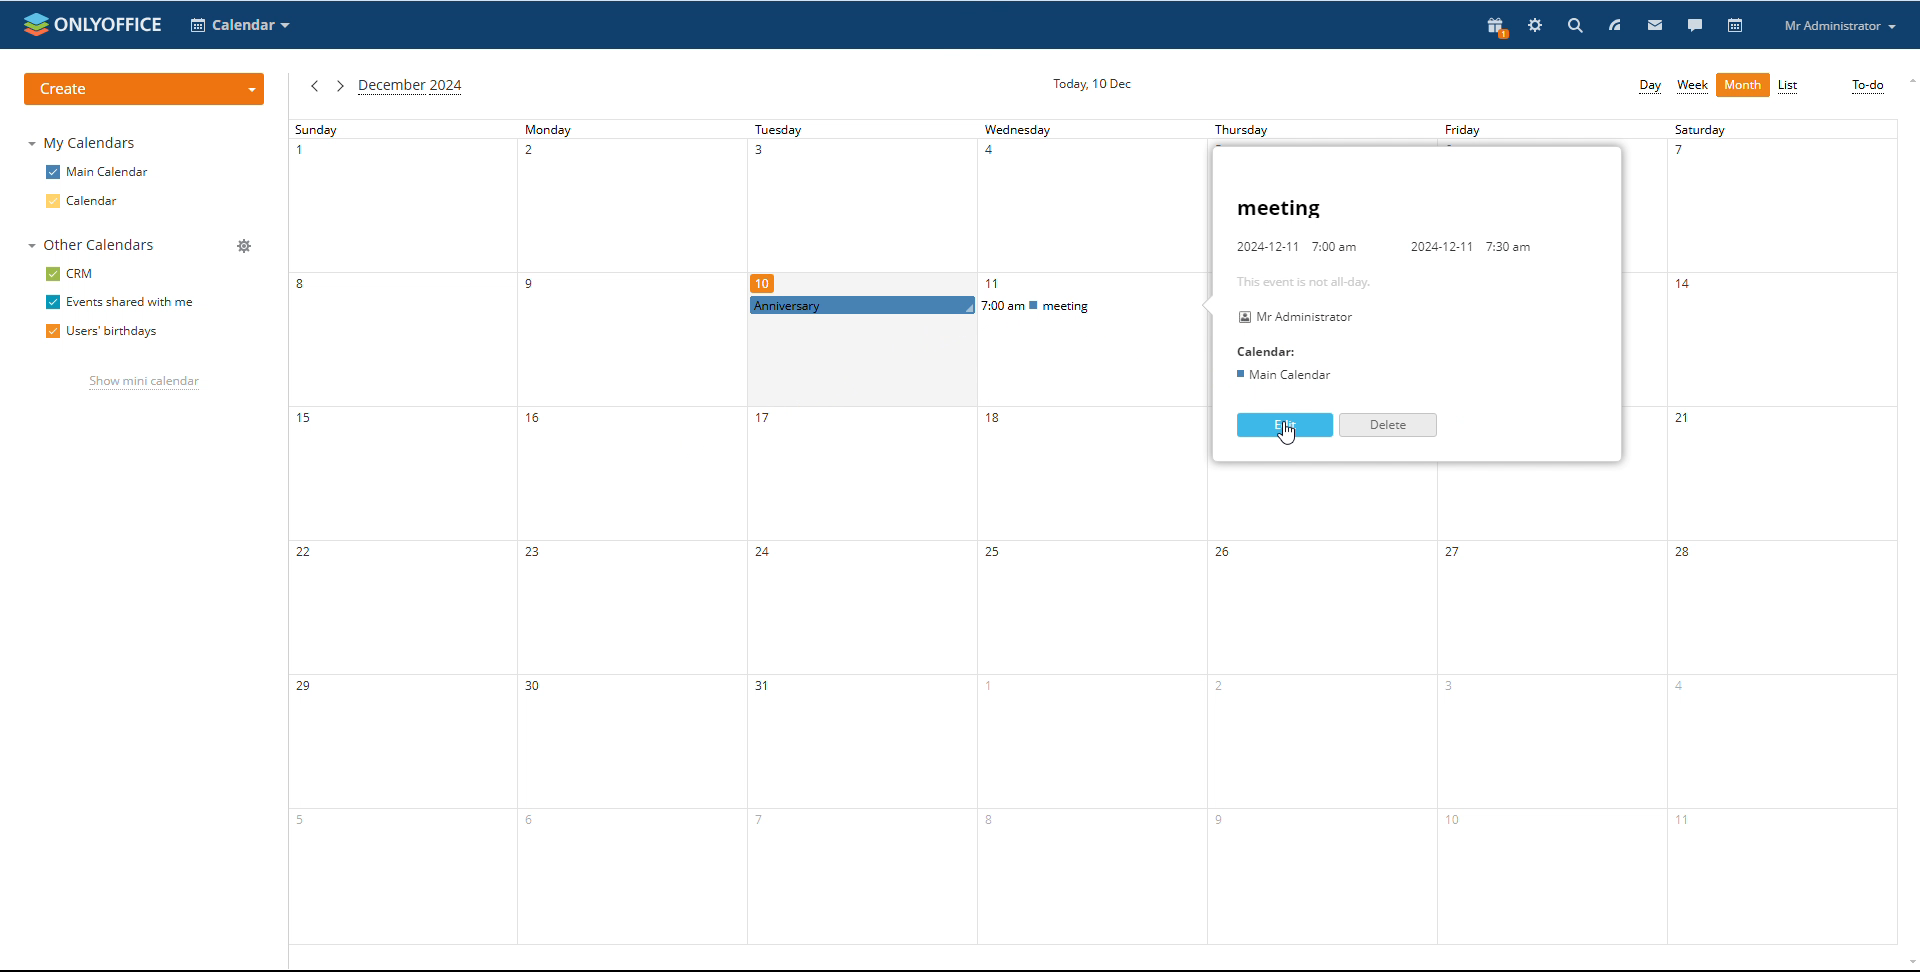 The height and width of the screenshot is (972, 1920). What do you see at coordinates (1779, 532) in the screenshot?
I see `saturday` at bounding box center [1779, 532].